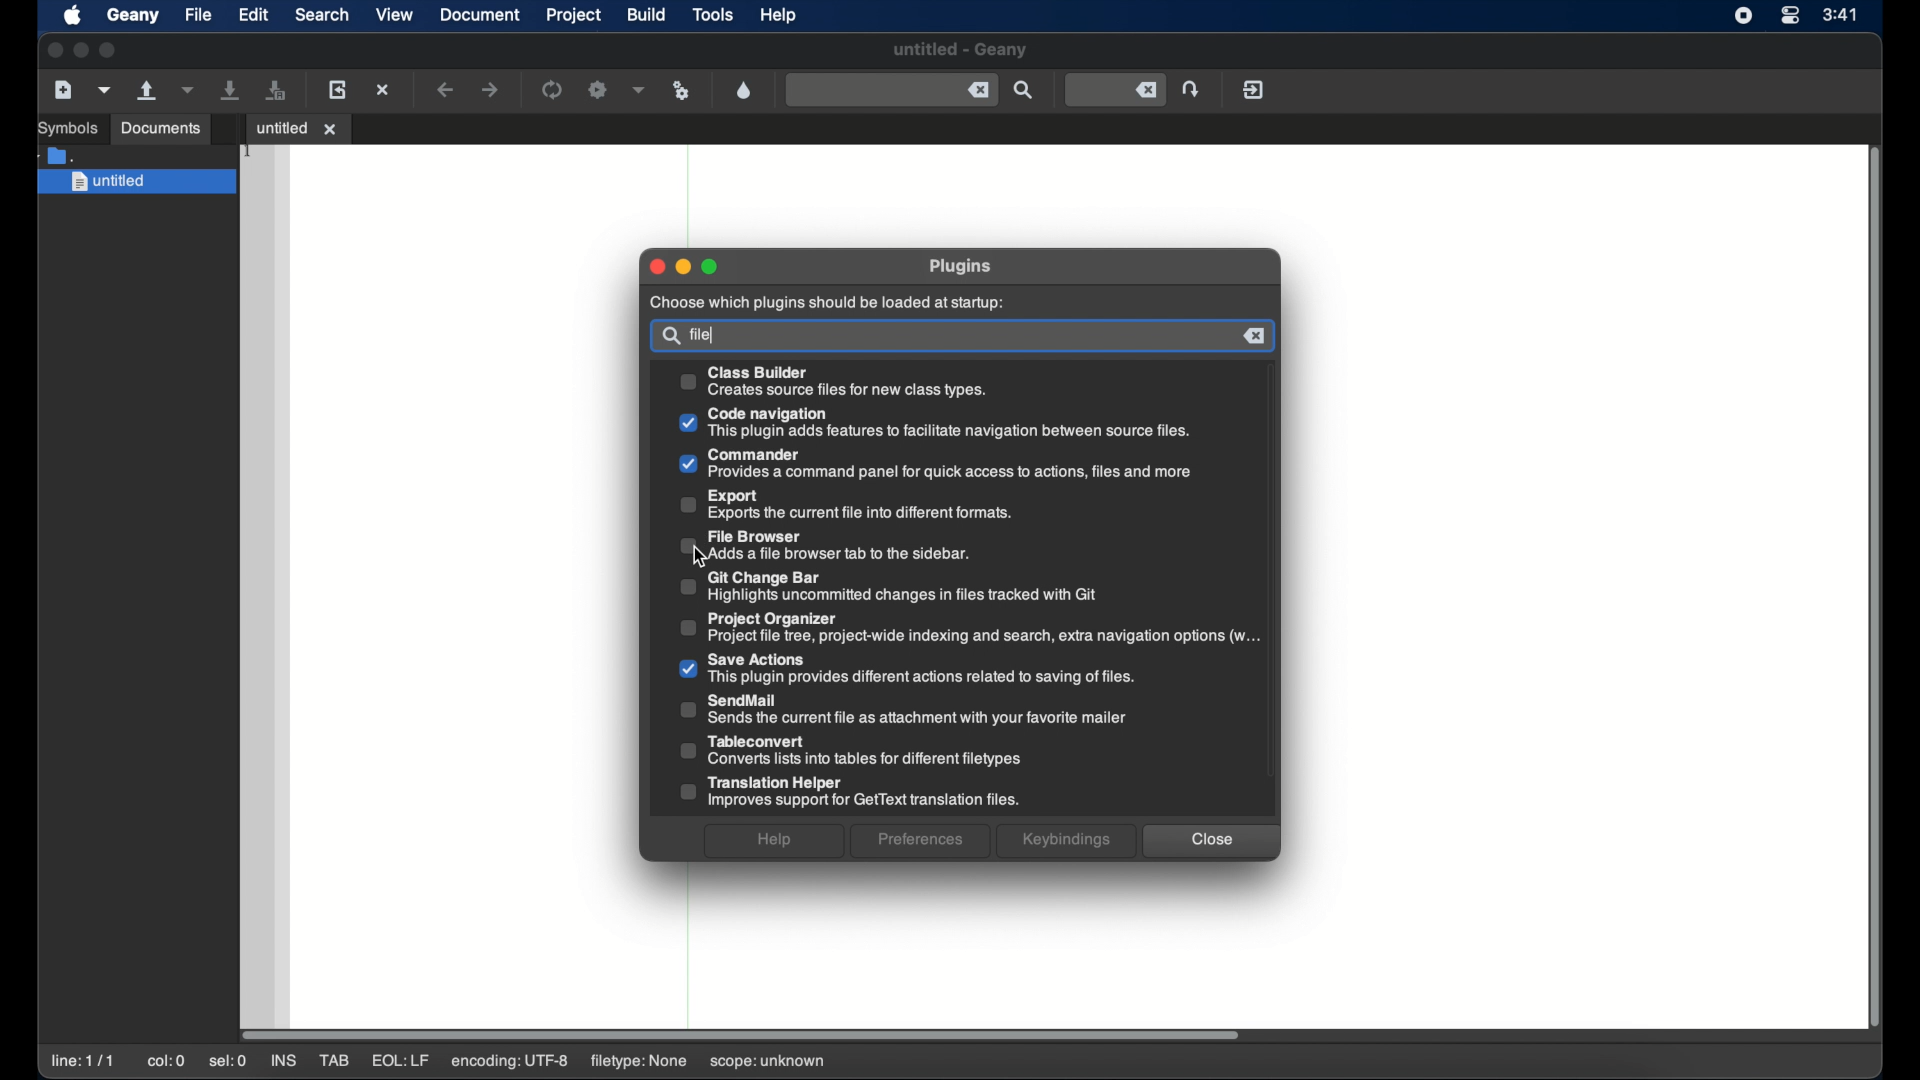  What do you see at coordinates (837, 382) in the screenshot?
I see `` at bounding box center [837, 382].